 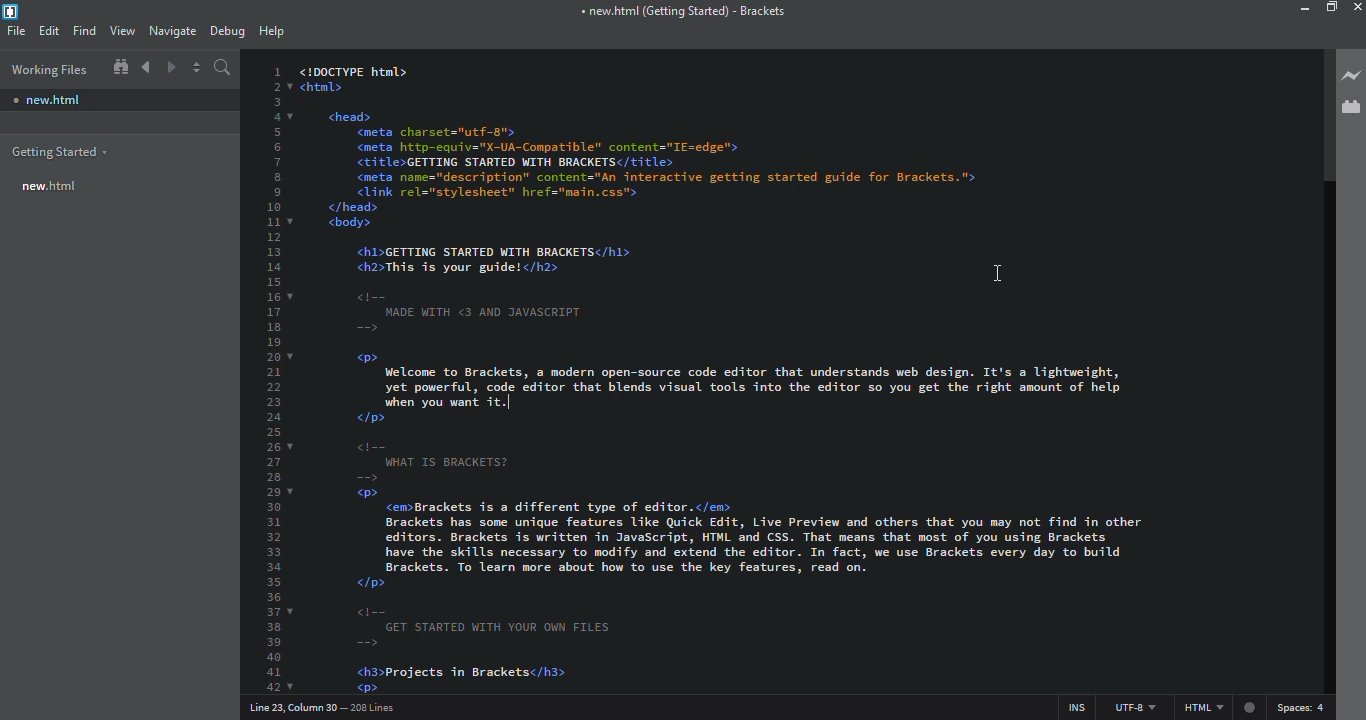 What do you see at coordinates (1334, 7) in the screenshot?
I see `maximize` at bounding box center [1334, 7].